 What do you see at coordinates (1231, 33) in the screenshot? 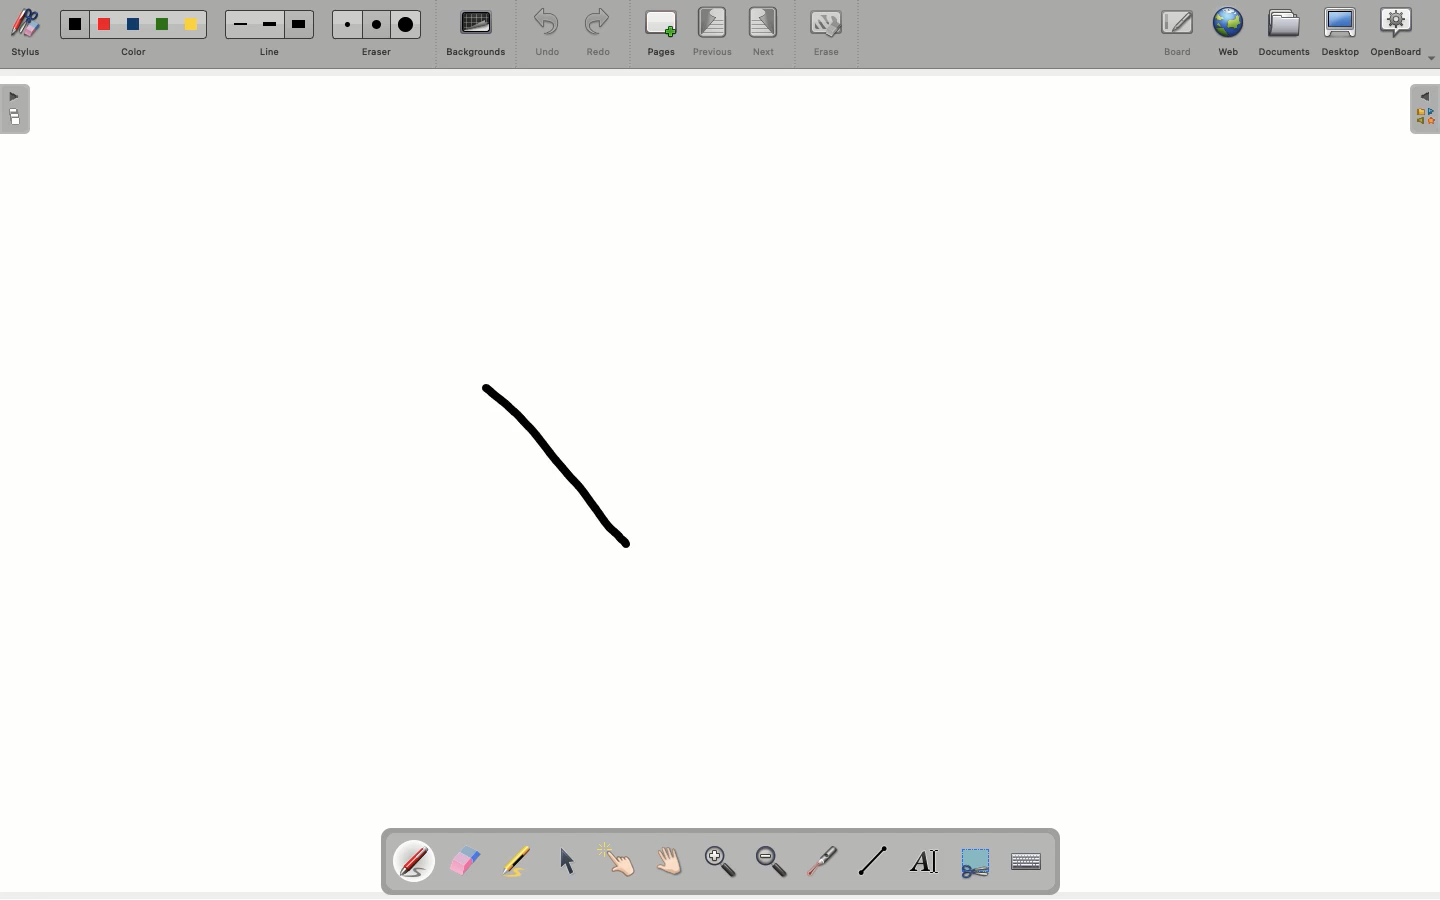
I see `Web` at bounding box center [1231, 33].